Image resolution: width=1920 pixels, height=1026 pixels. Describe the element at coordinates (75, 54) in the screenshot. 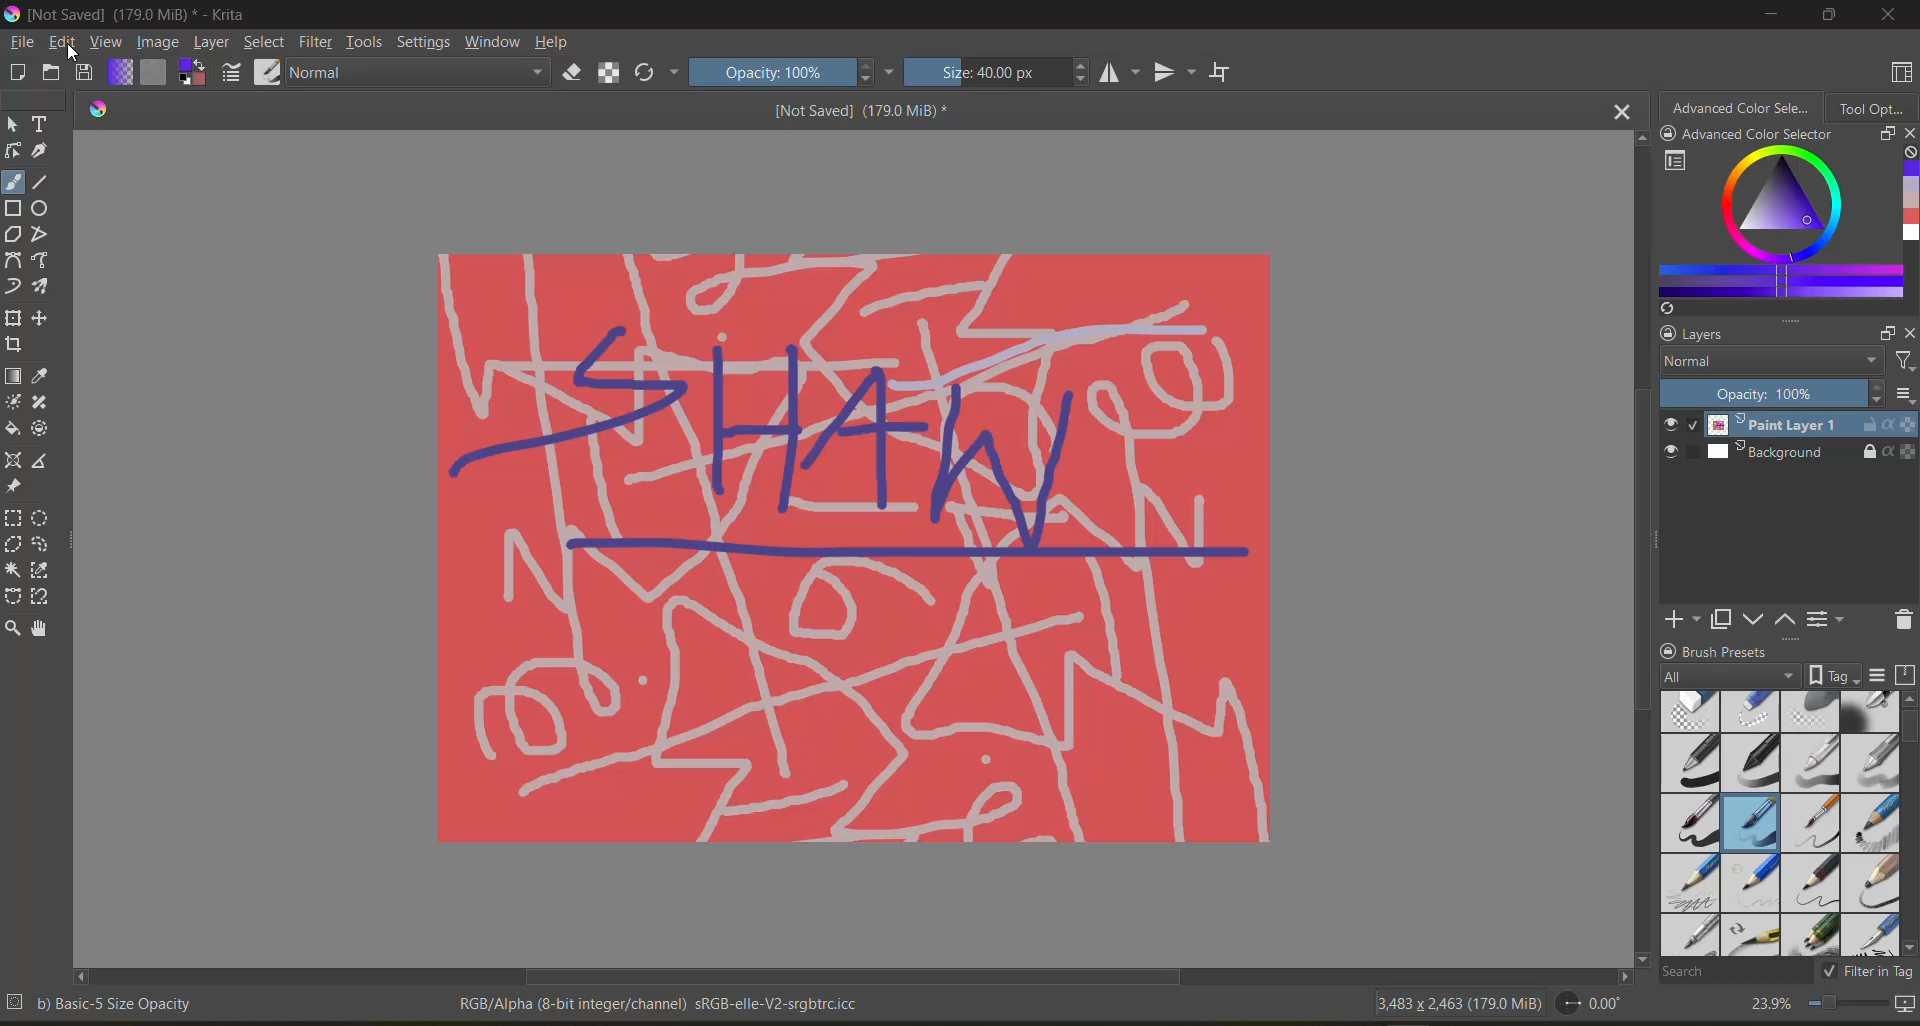

I see `cursor` at that location.